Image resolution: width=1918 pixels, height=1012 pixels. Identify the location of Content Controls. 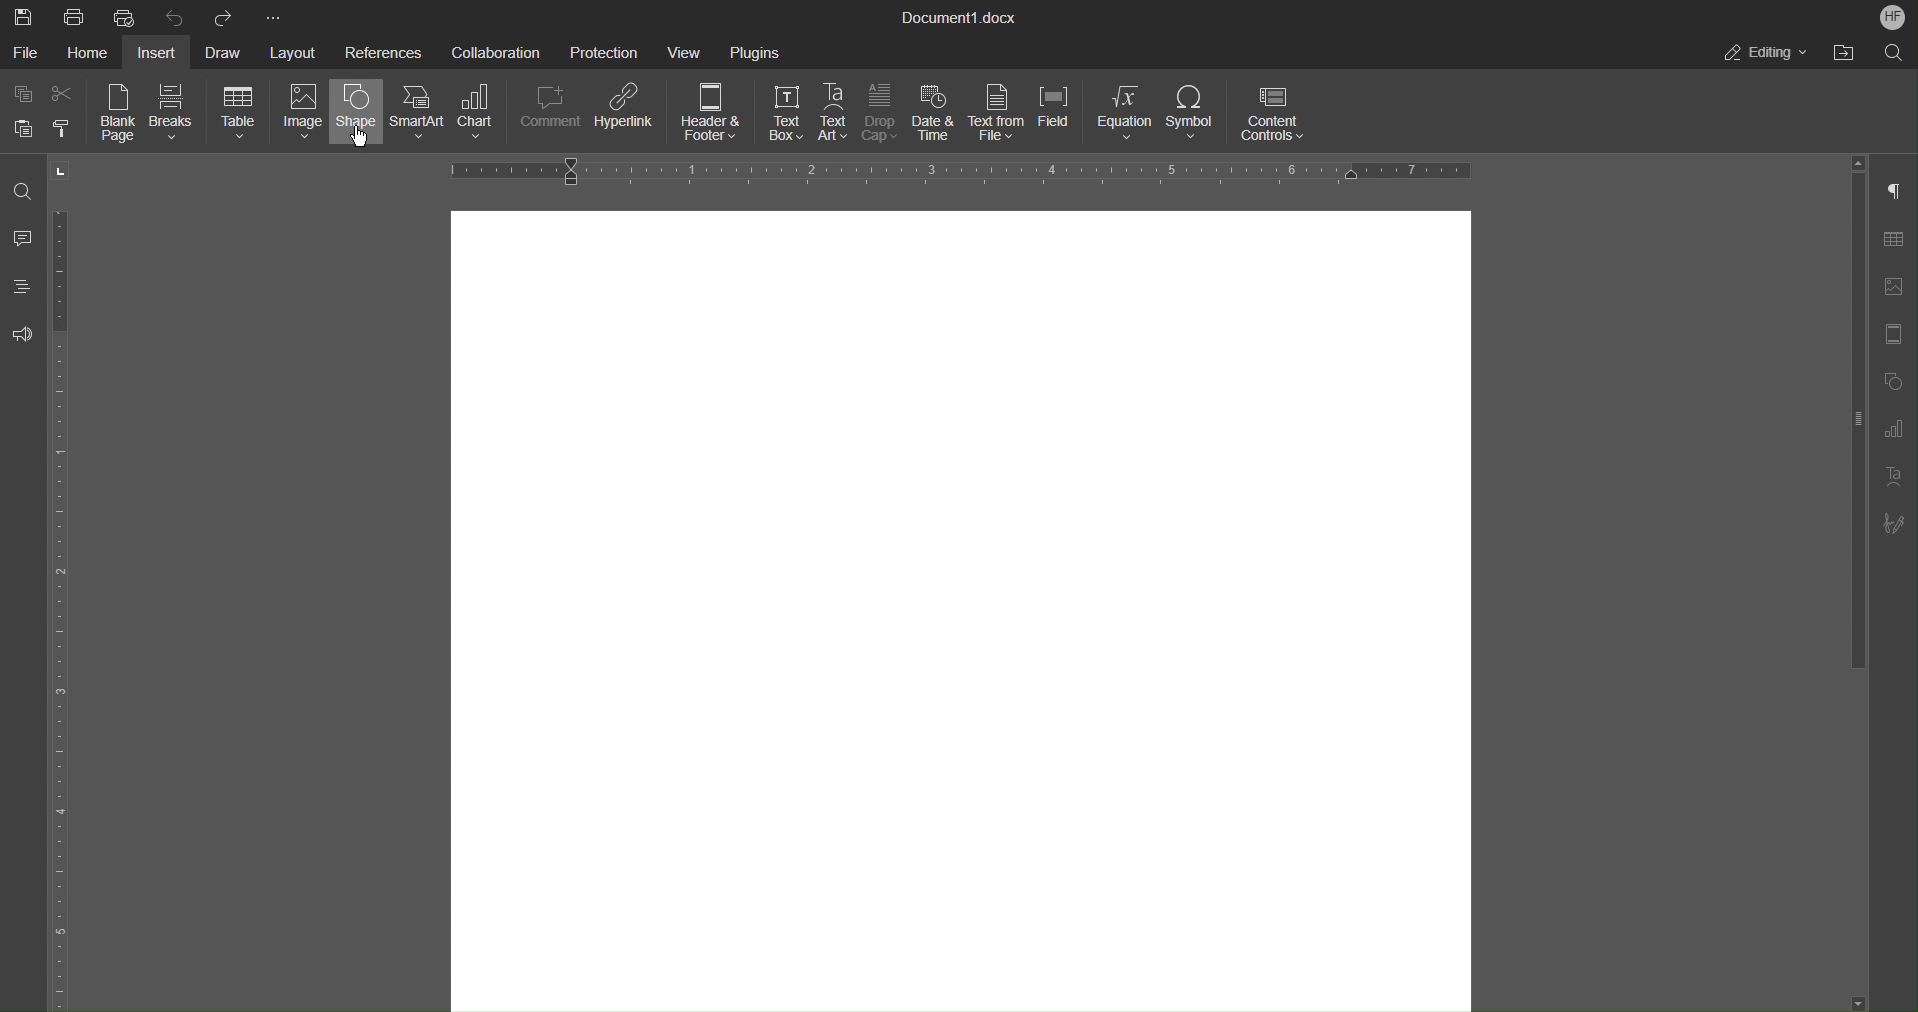
(1270, 115).